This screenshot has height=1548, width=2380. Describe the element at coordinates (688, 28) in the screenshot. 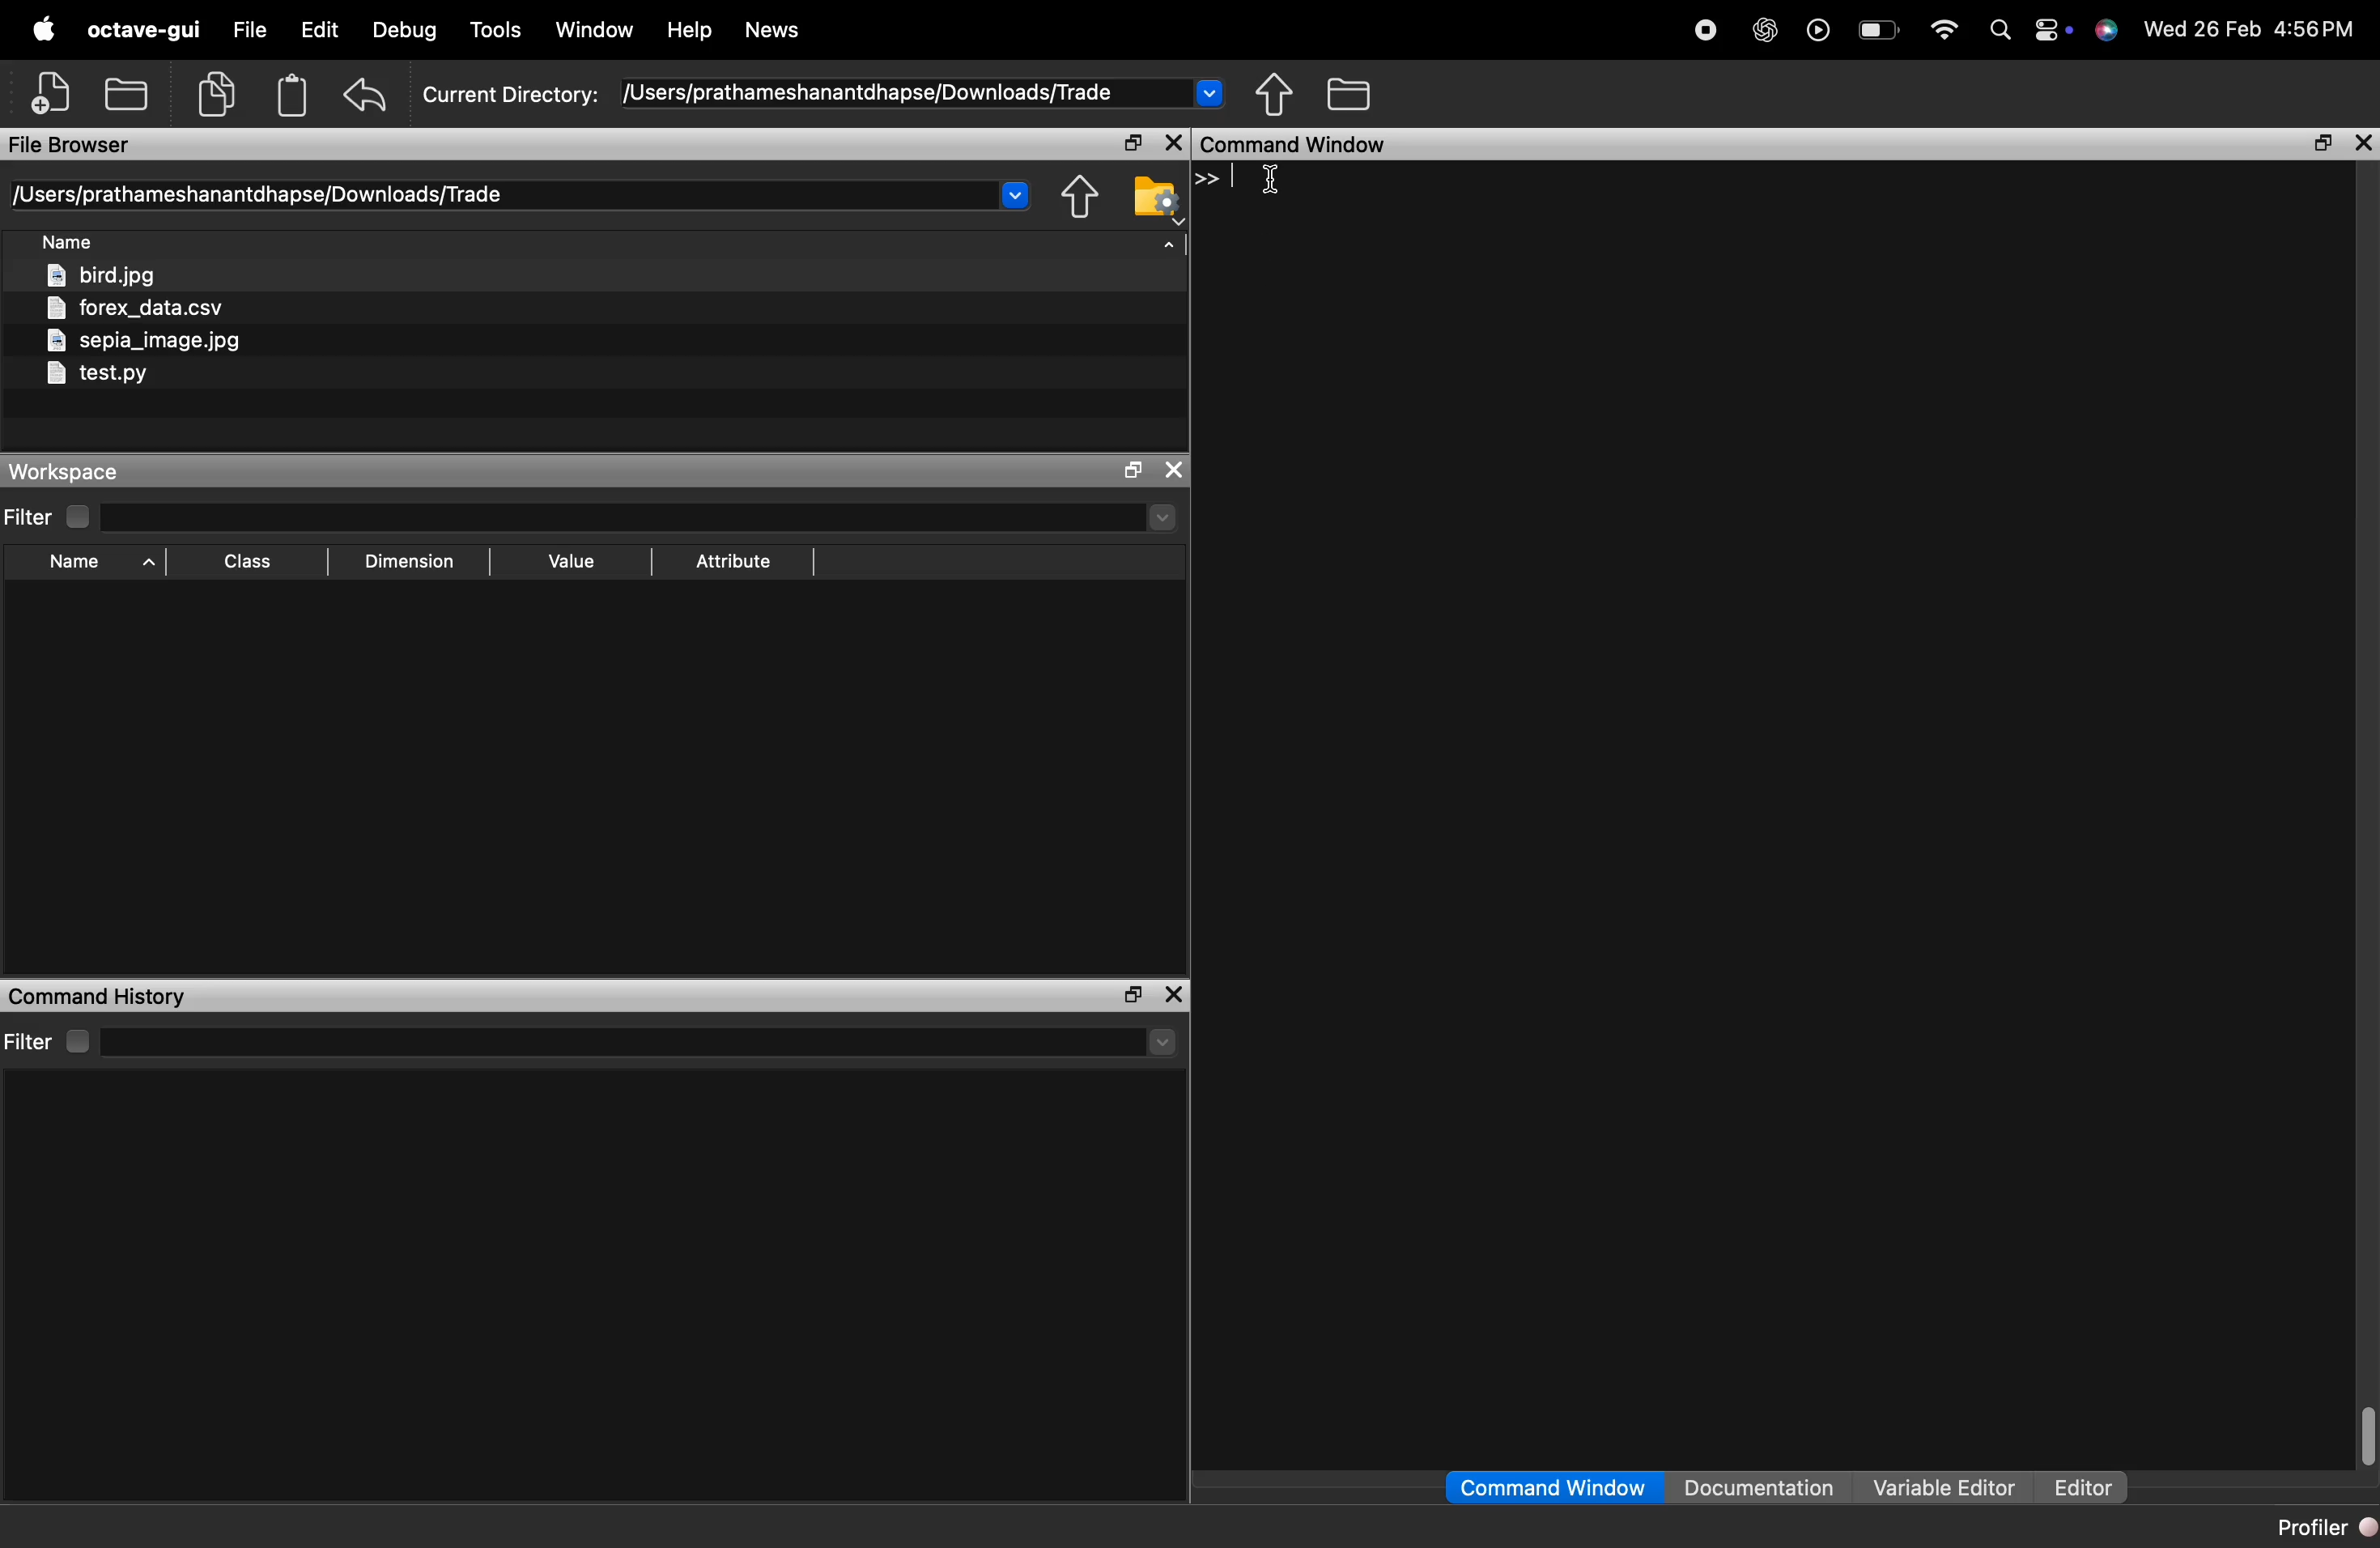

I see `Help` at that location.